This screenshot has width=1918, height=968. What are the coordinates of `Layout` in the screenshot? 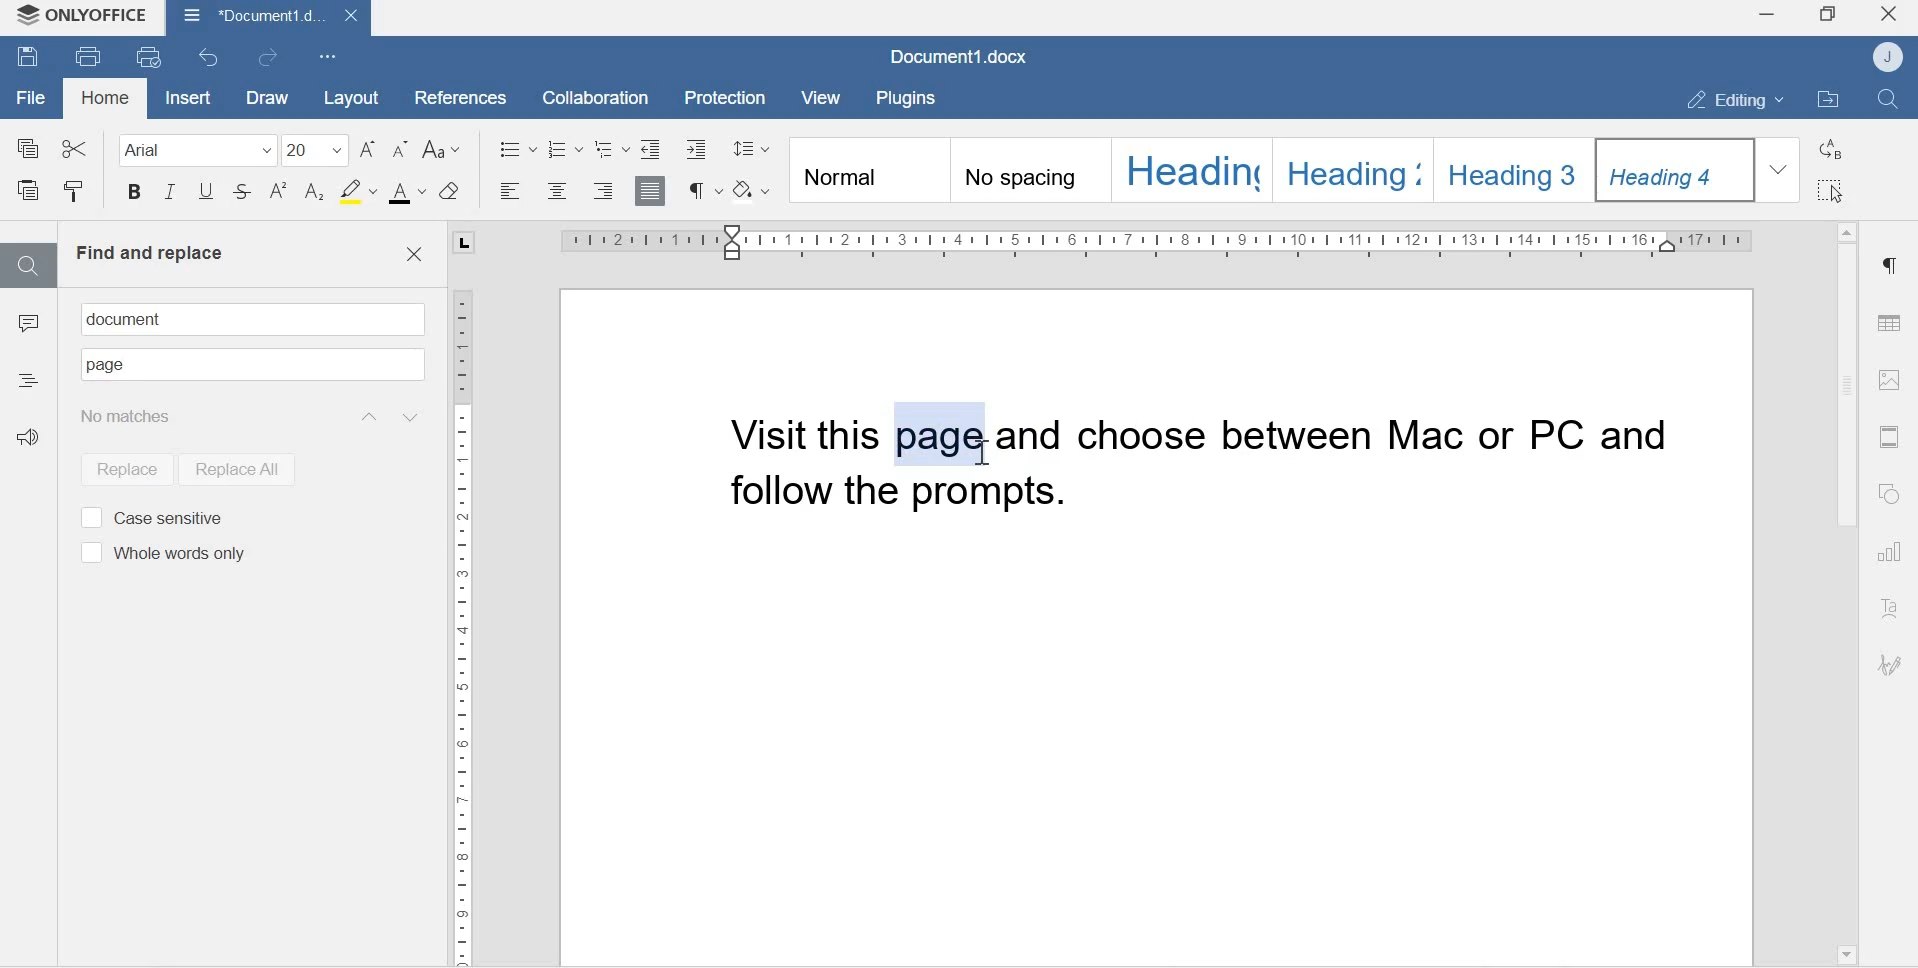 It's located at (349, 97).